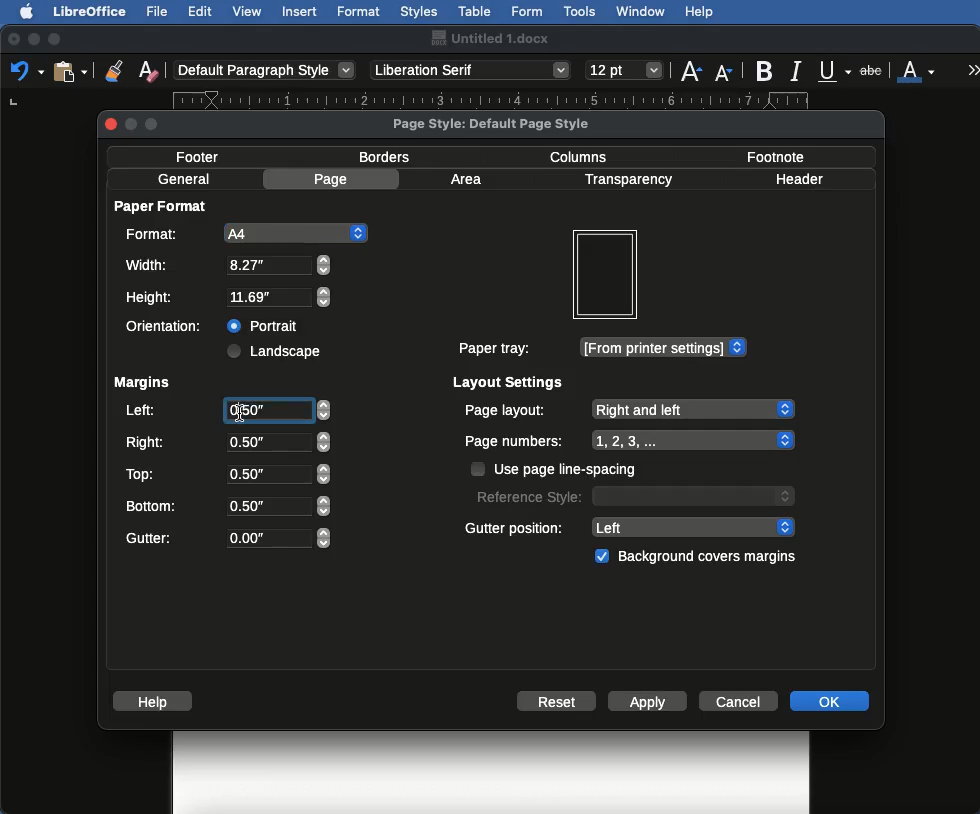  Describe the element at coordinates (556, 469) in the screenshot. I see `Use page line spacing` at that location.